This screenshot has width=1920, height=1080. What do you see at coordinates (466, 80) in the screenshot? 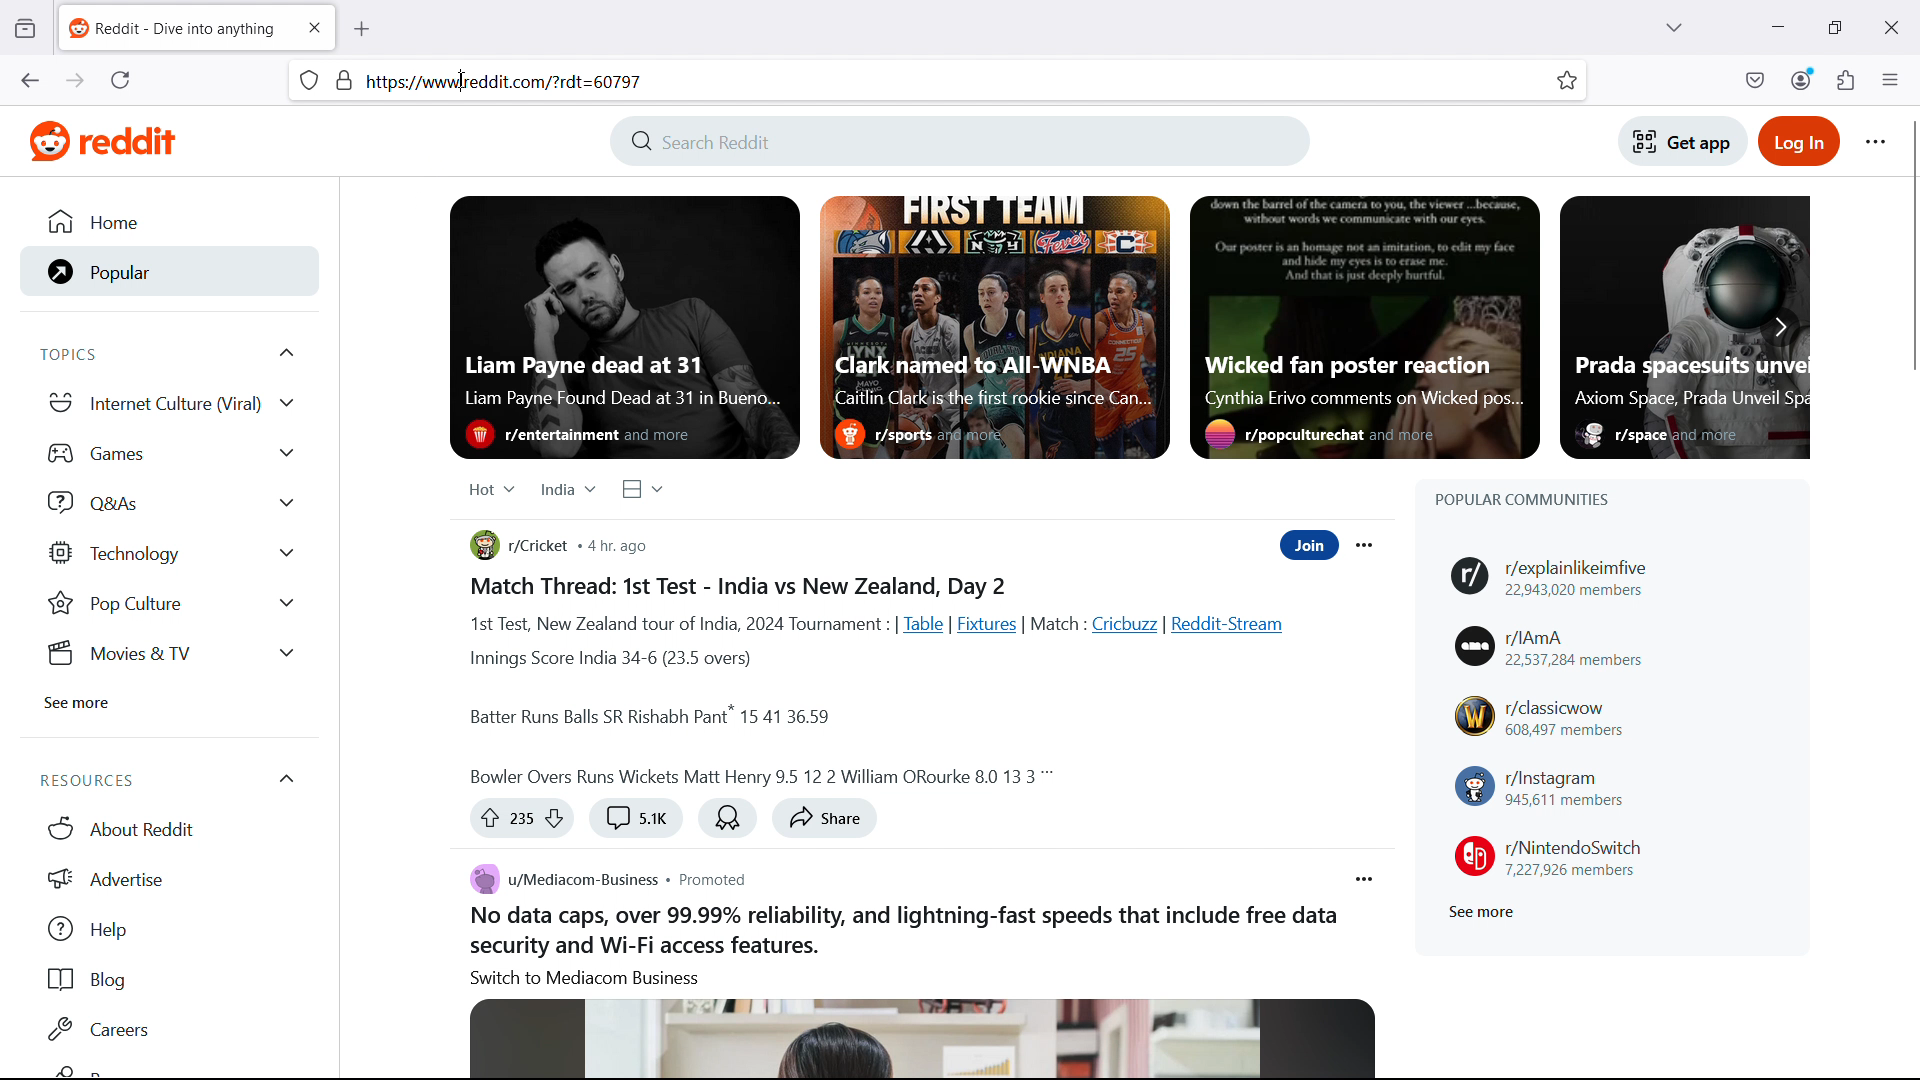
I see `cursor` at bounding box center [466, 80].